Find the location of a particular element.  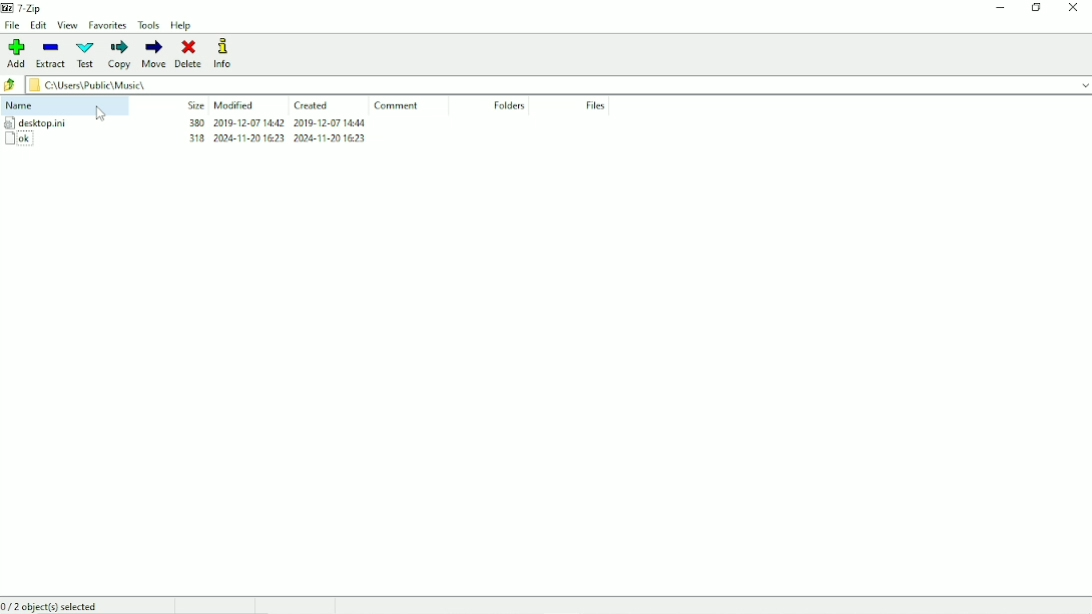

View is located at coordinates (67, 25).